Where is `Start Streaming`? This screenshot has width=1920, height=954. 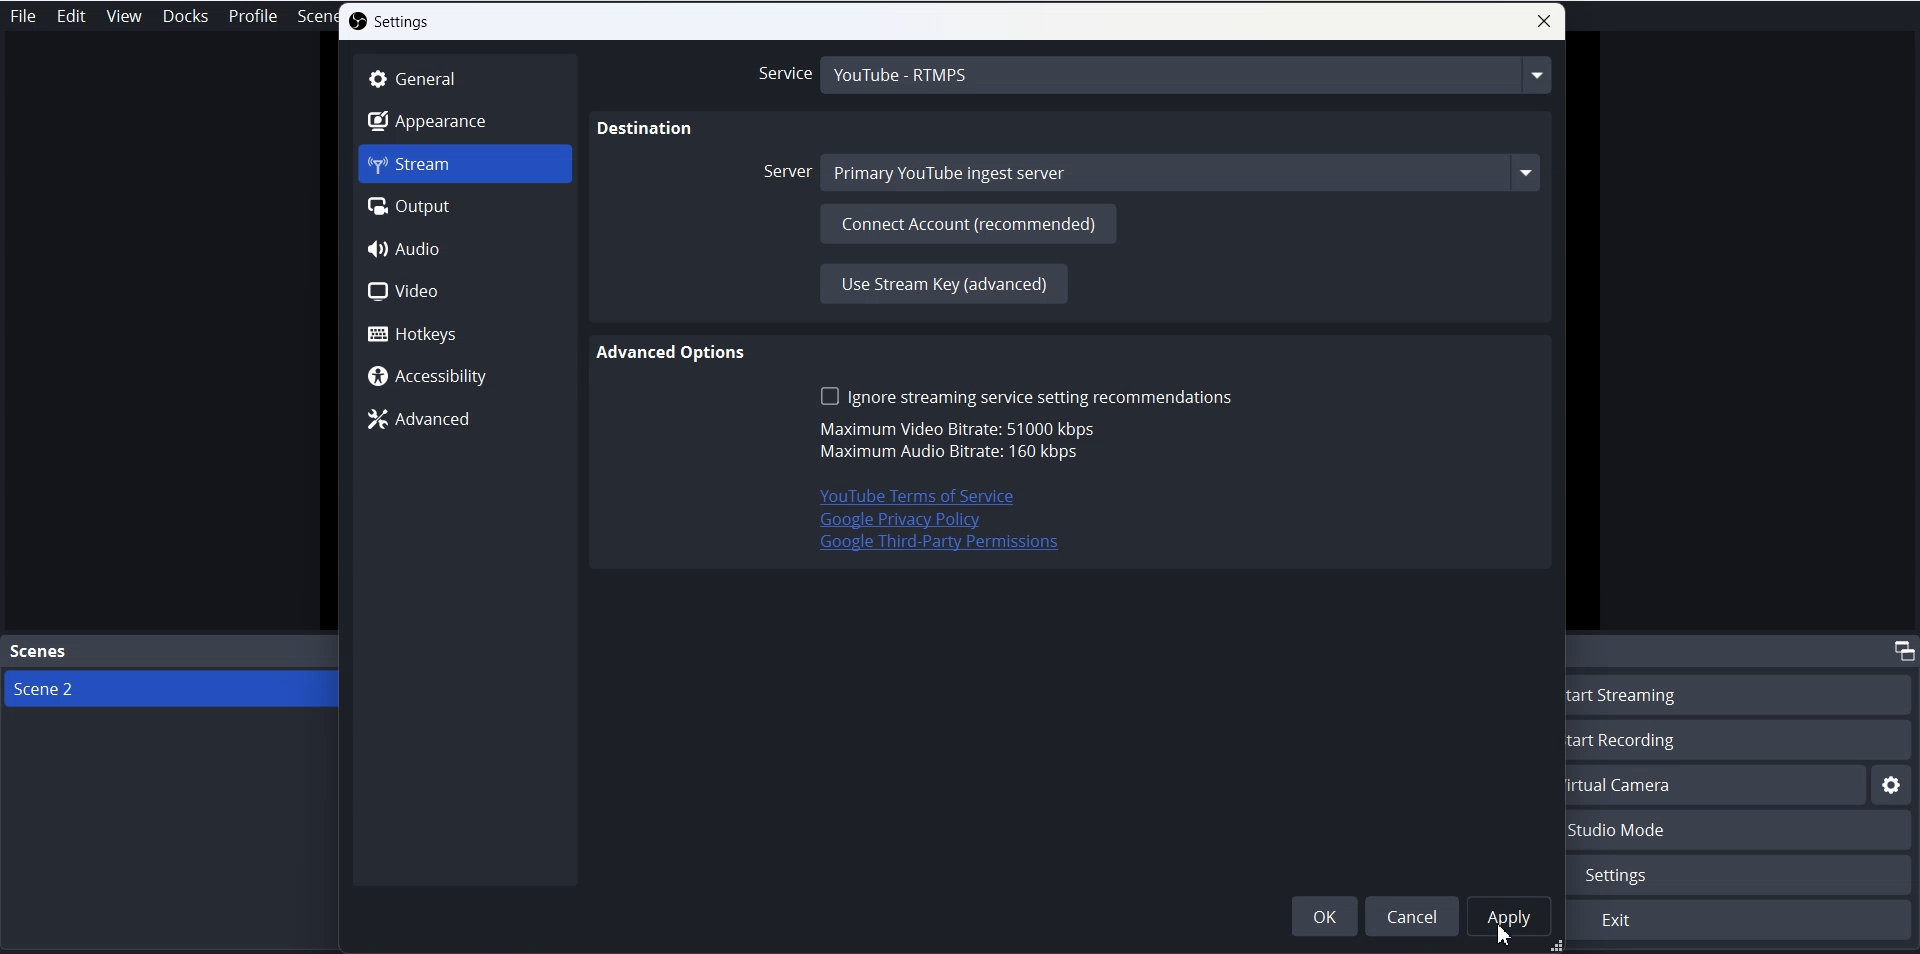
Start Streaming is located at coordinates (1744, 693).